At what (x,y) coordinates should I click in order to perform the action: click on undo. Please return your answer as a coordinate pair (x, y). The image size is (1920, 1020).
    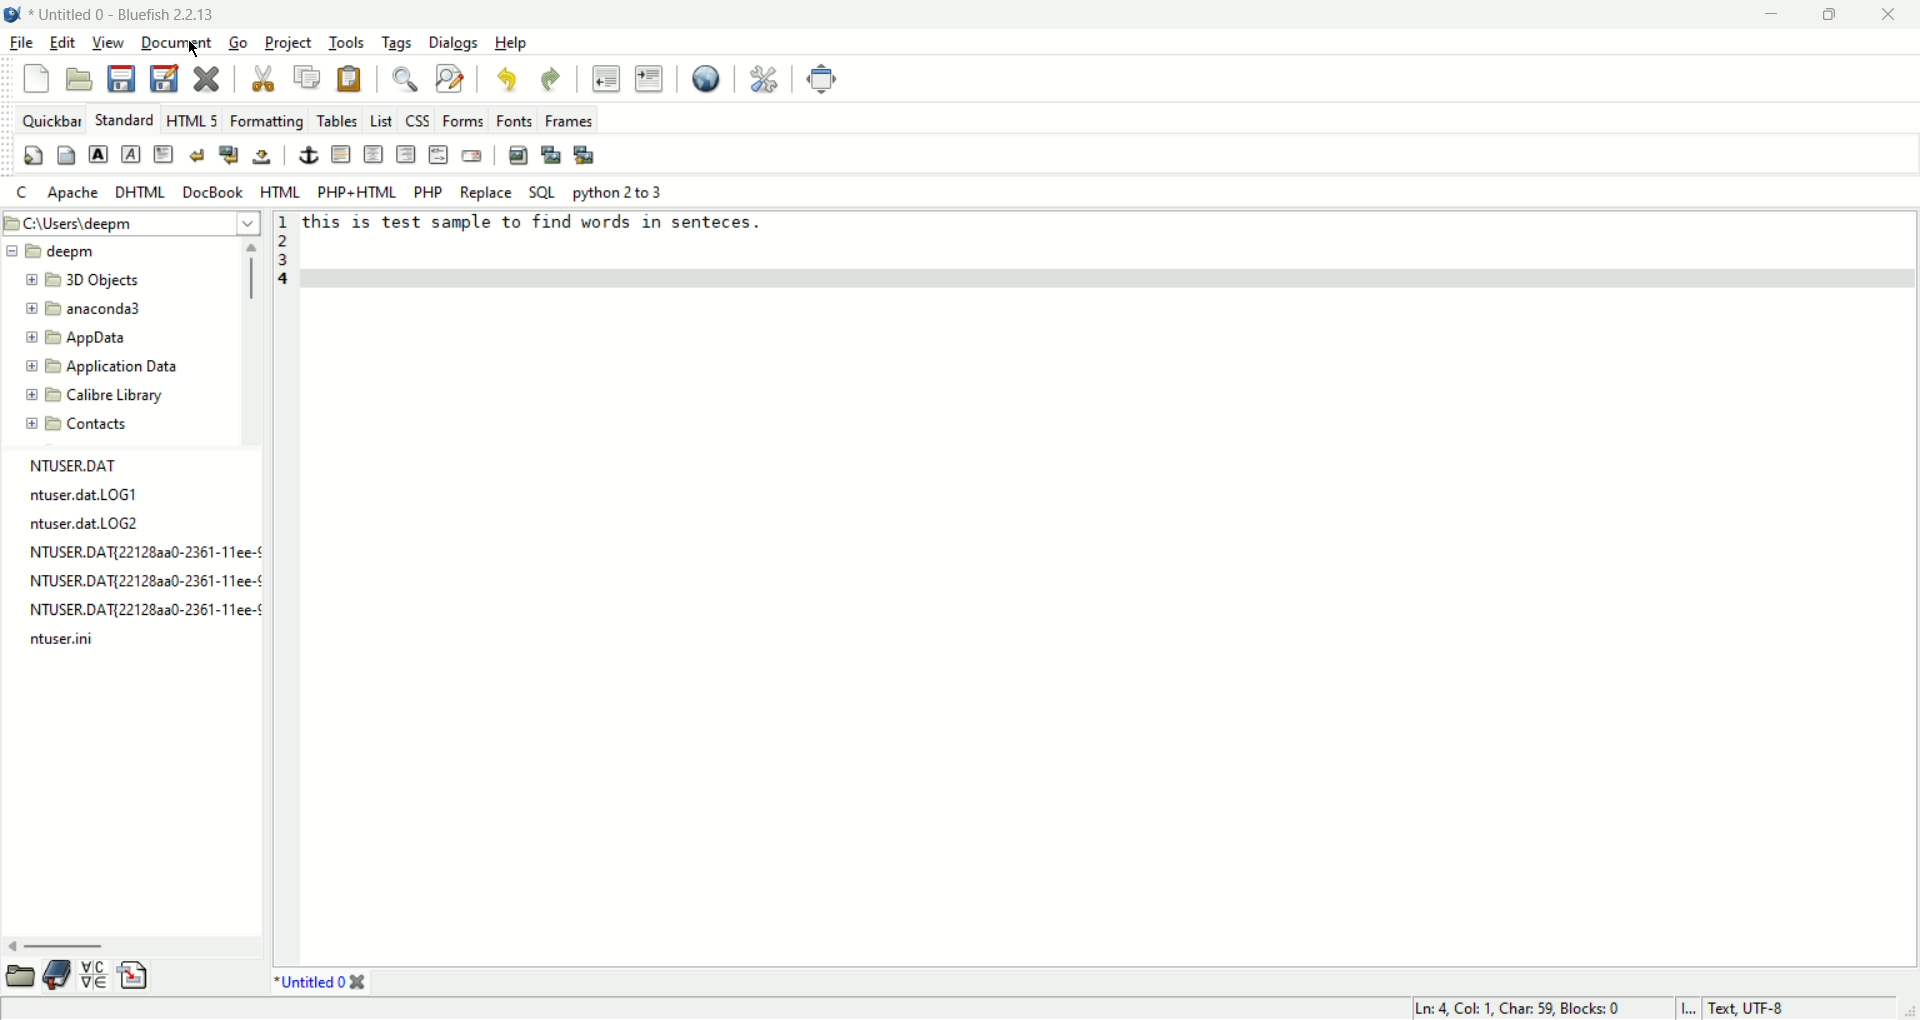
    Looking at the image, I should click on (506, 78).